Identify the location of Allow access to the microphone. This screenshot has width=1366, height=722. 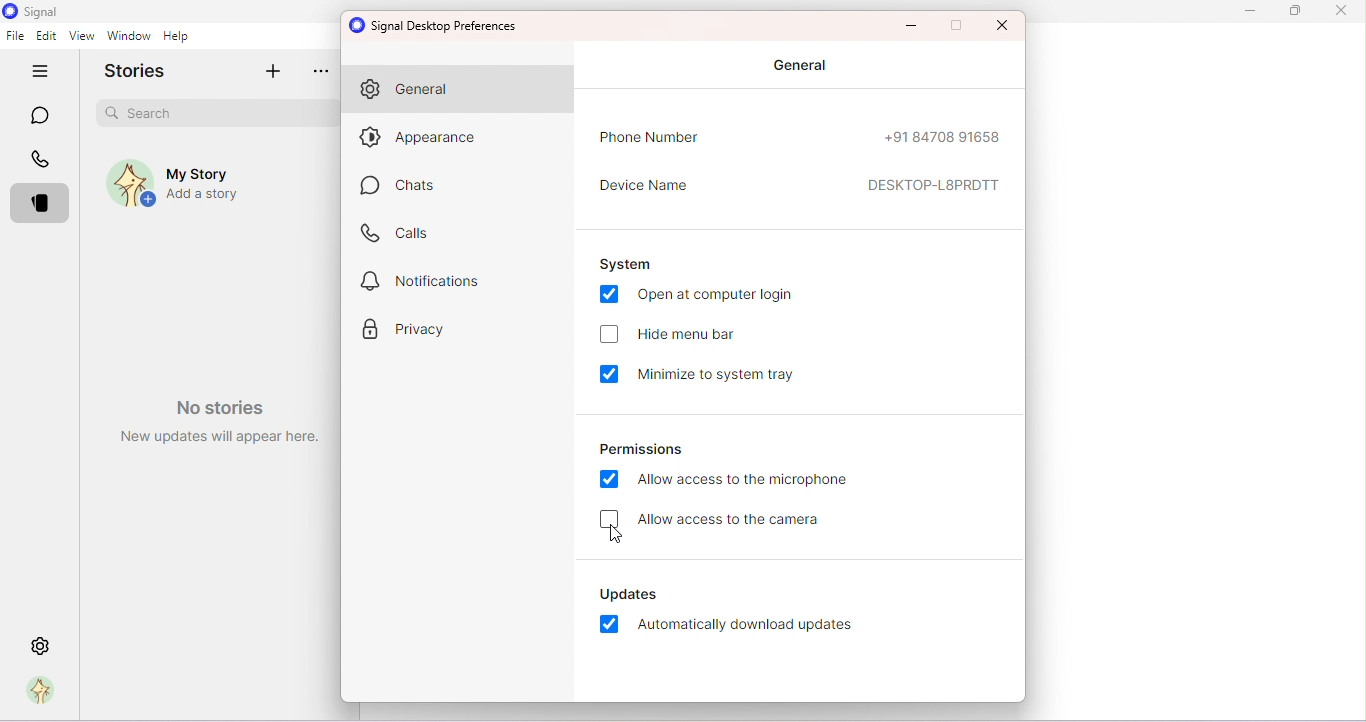
(729, 481).